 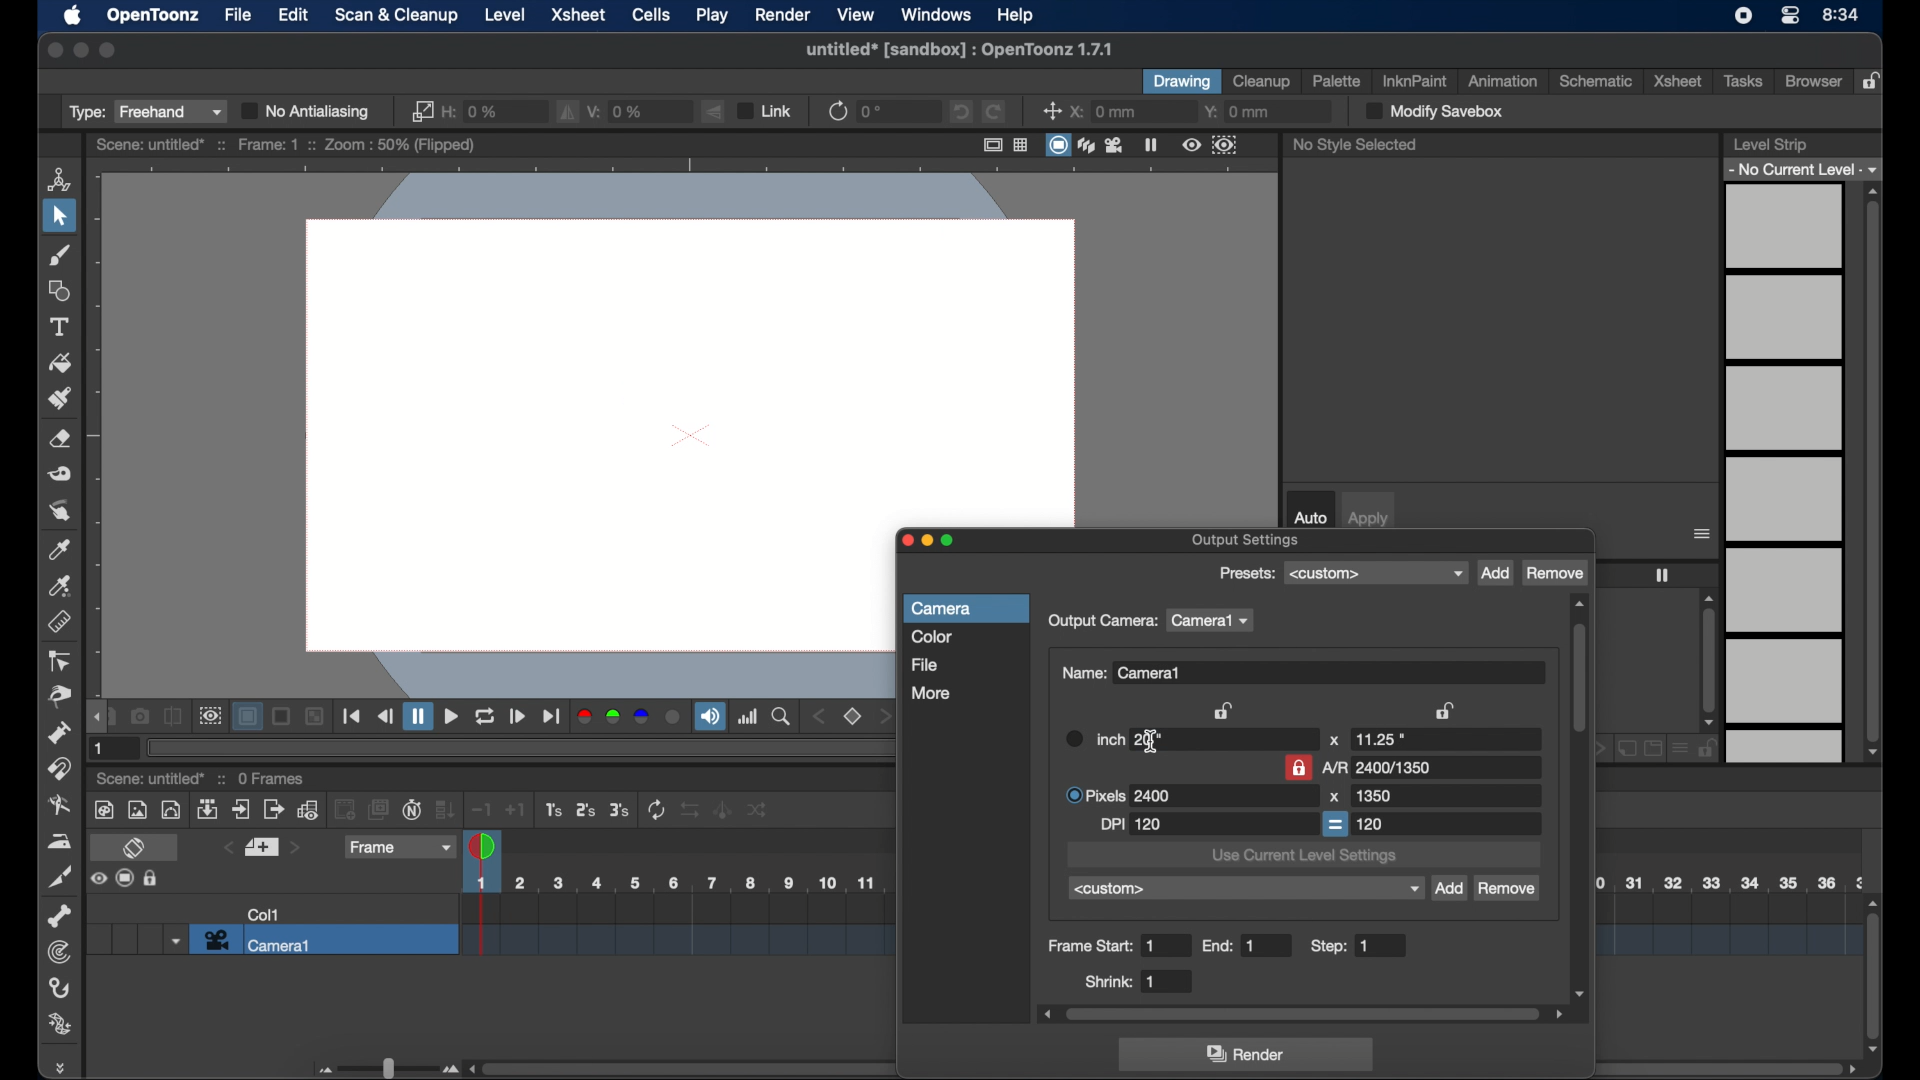 I want to click on screen recorder icon, so click(x=1744, y=15).